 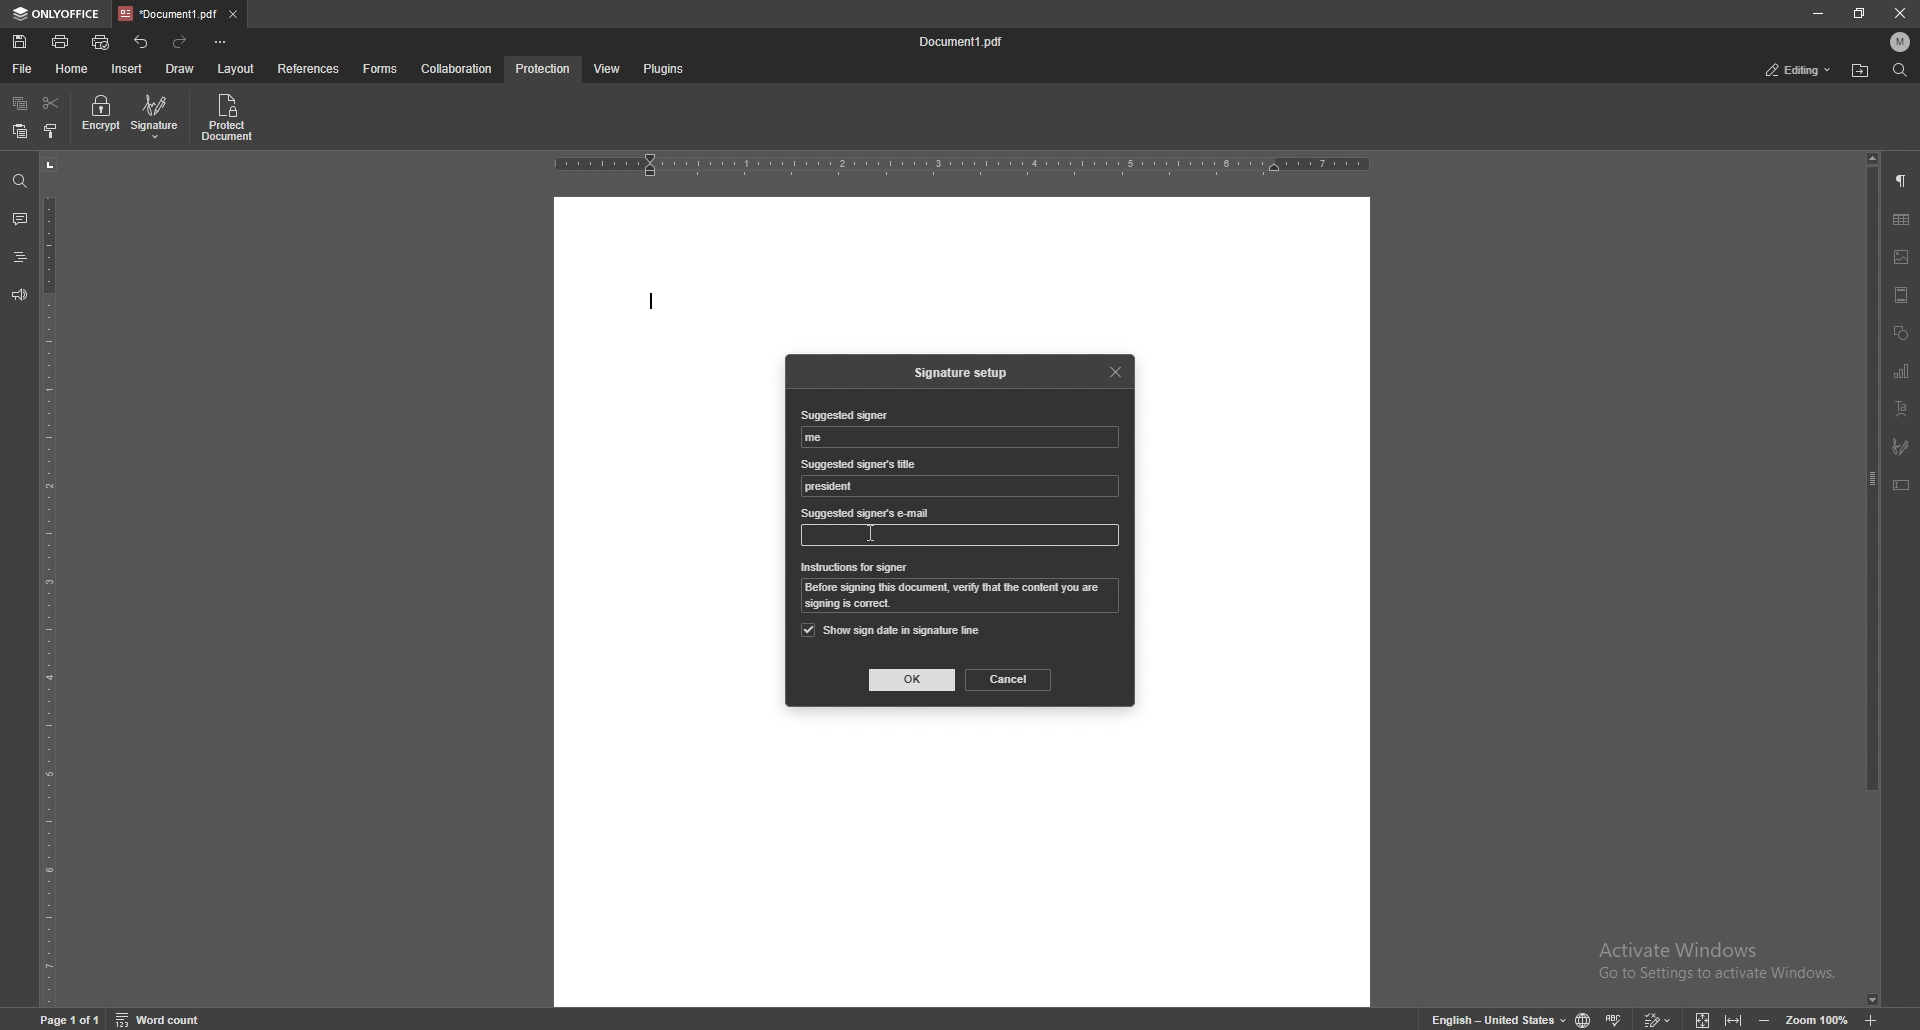 What do you see at coordinates (963, 597) in the screenshot?
I see `instruction` at bounding box center [963, 597].